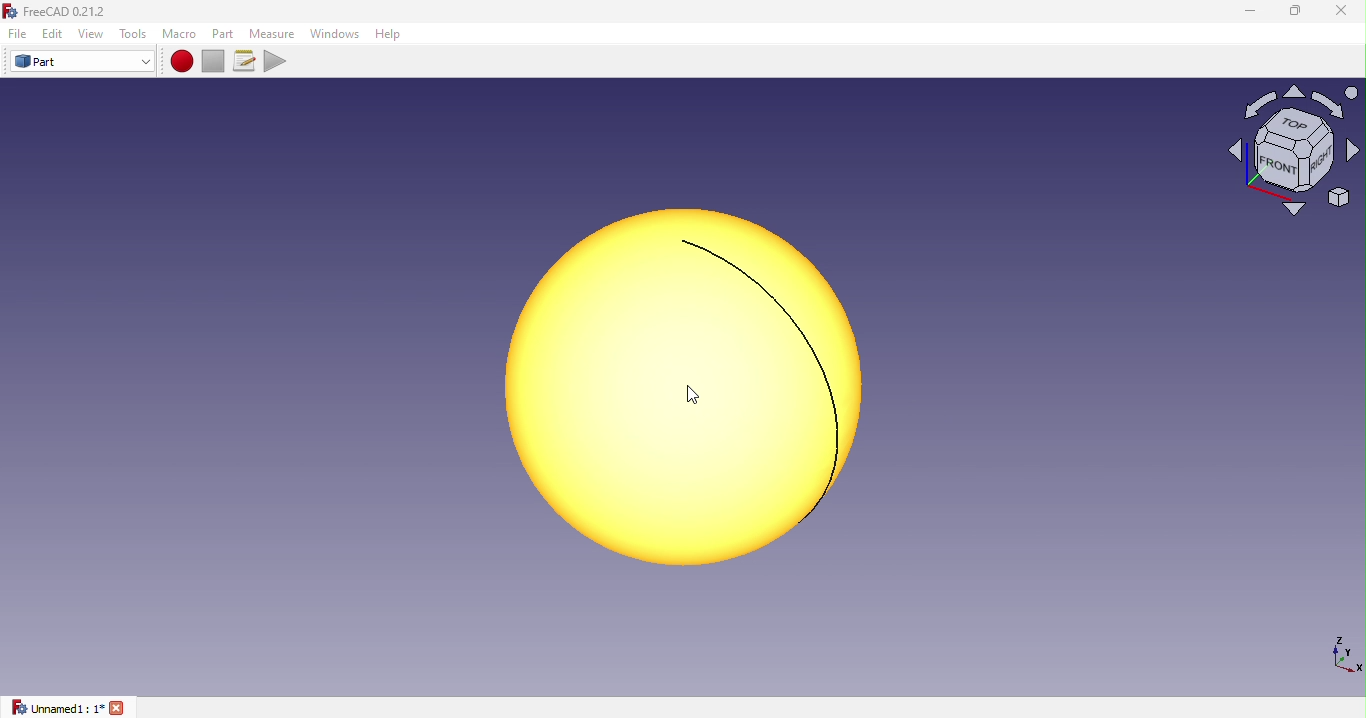  What do you see at coordinates (1295, 13) in the screenshot?
I see `Maximize` at bounding box center [1295, 13].